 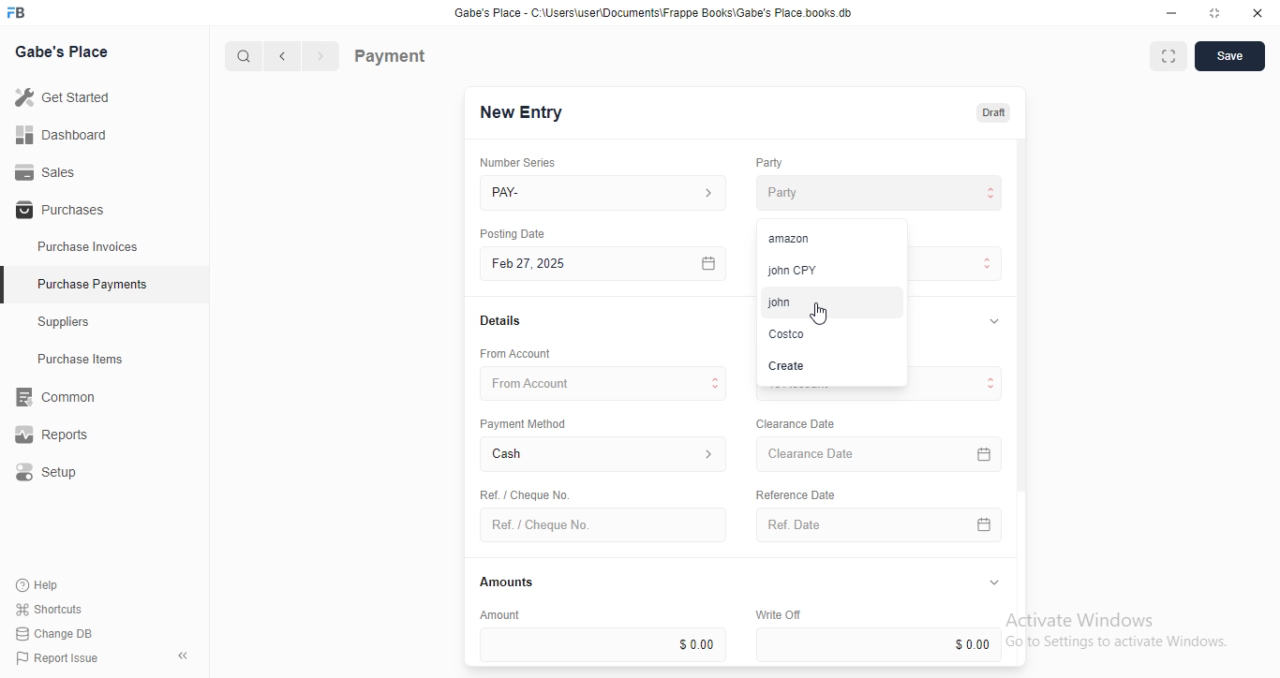 What do you see at coordinates (391, 55) in the screenshot?
I see `Payment` at bounding box center [391, 55].